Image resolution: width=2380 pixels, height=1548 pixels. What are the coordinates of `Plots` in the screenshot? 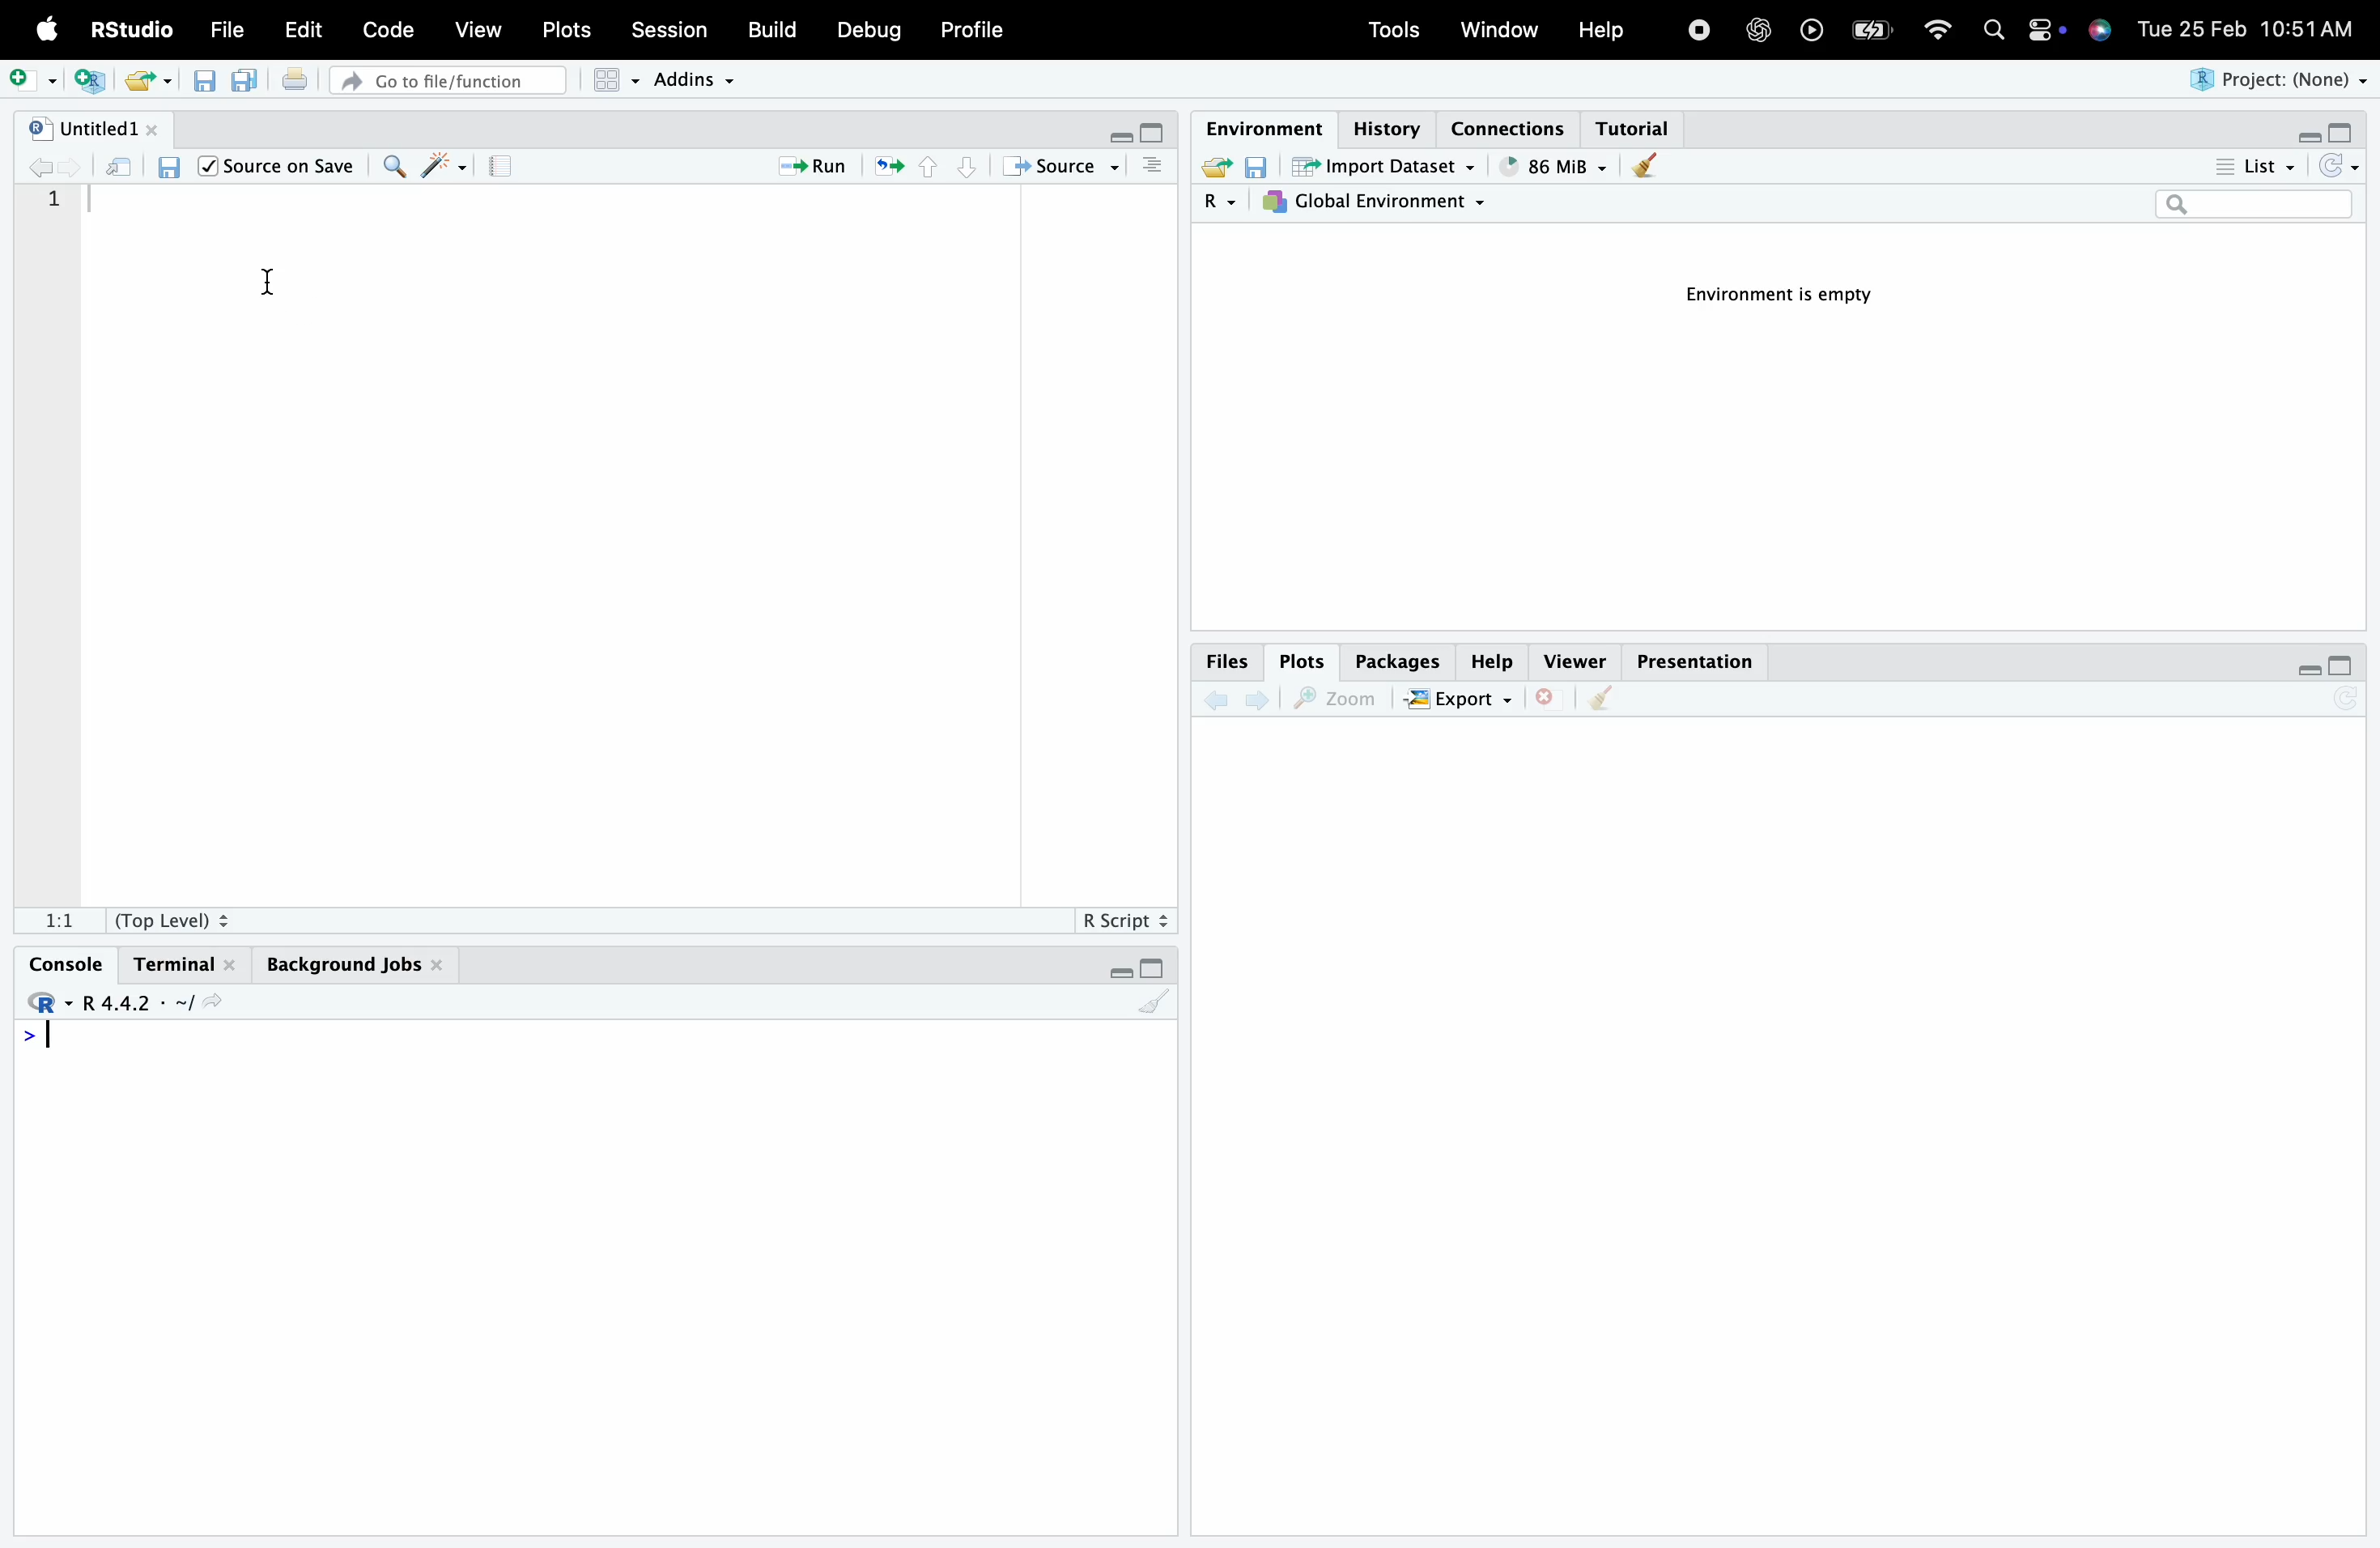 It's located at (1295, 659).